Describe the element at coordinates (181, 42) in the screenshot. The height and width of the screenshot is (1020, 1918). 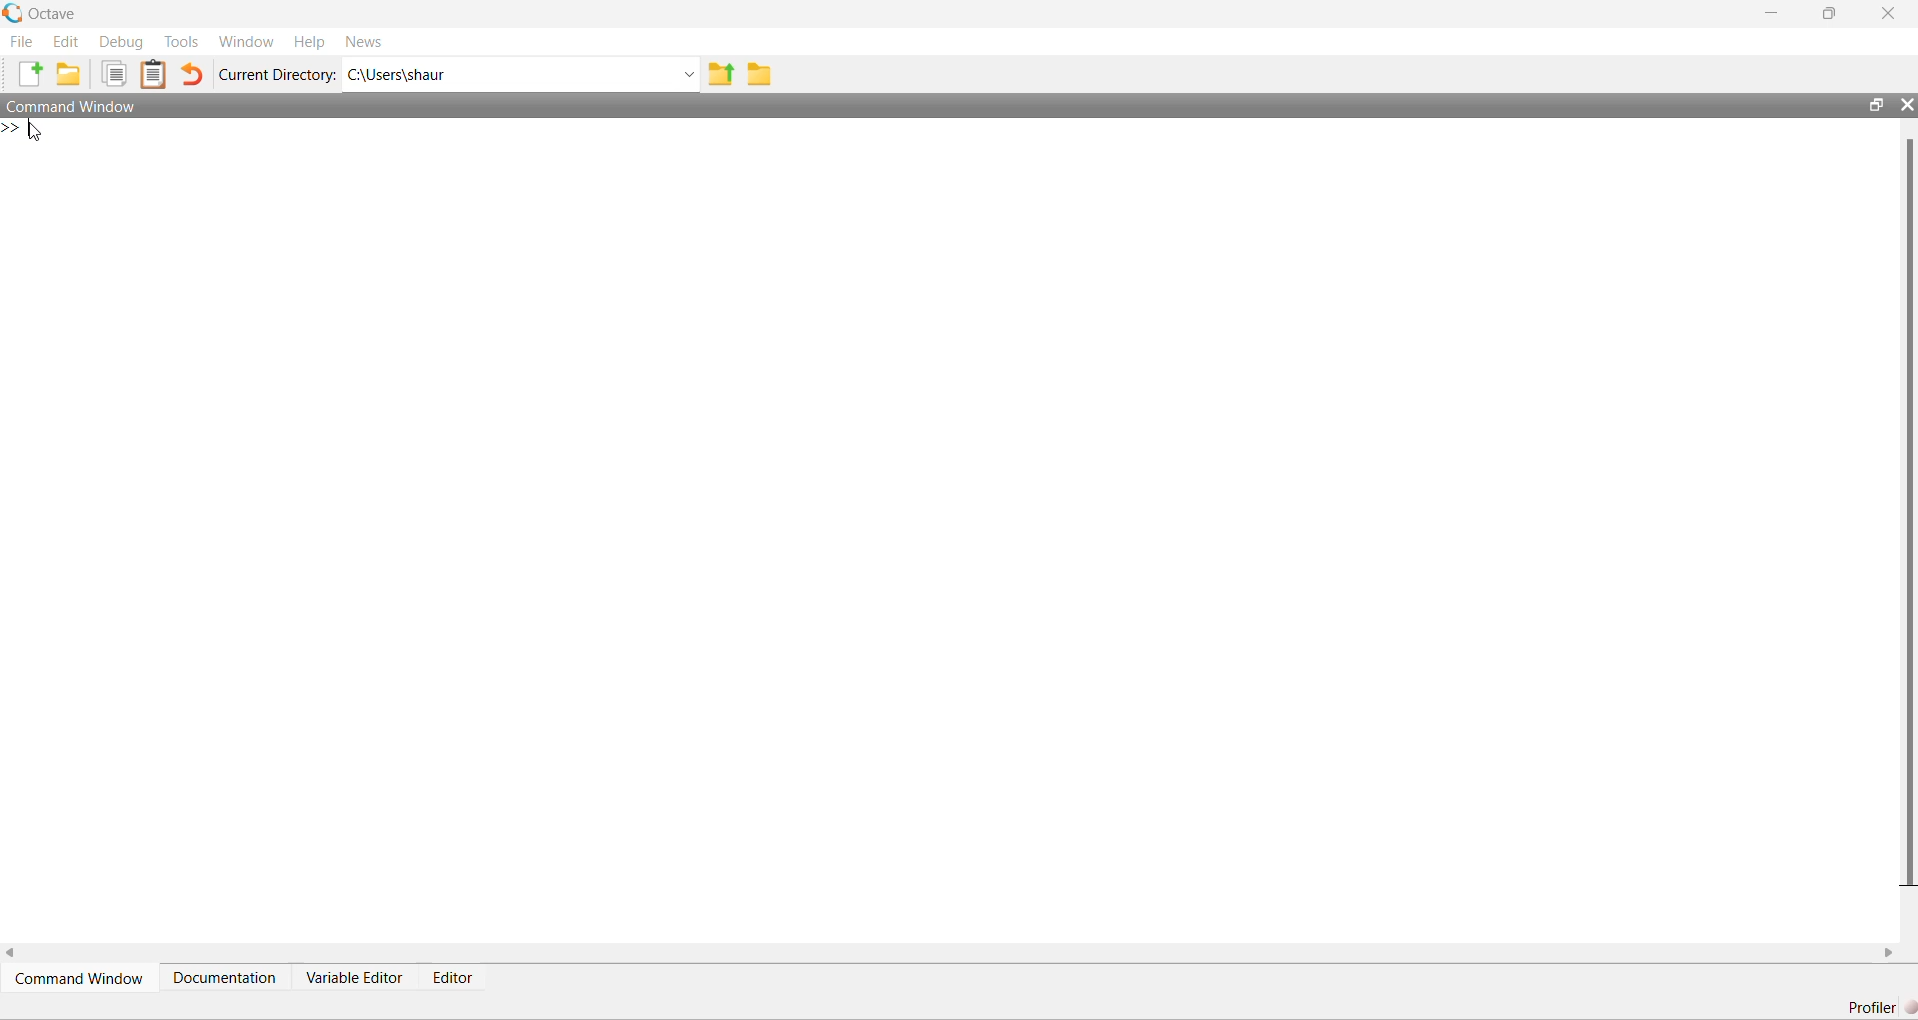
I see `Tools.` at that location.